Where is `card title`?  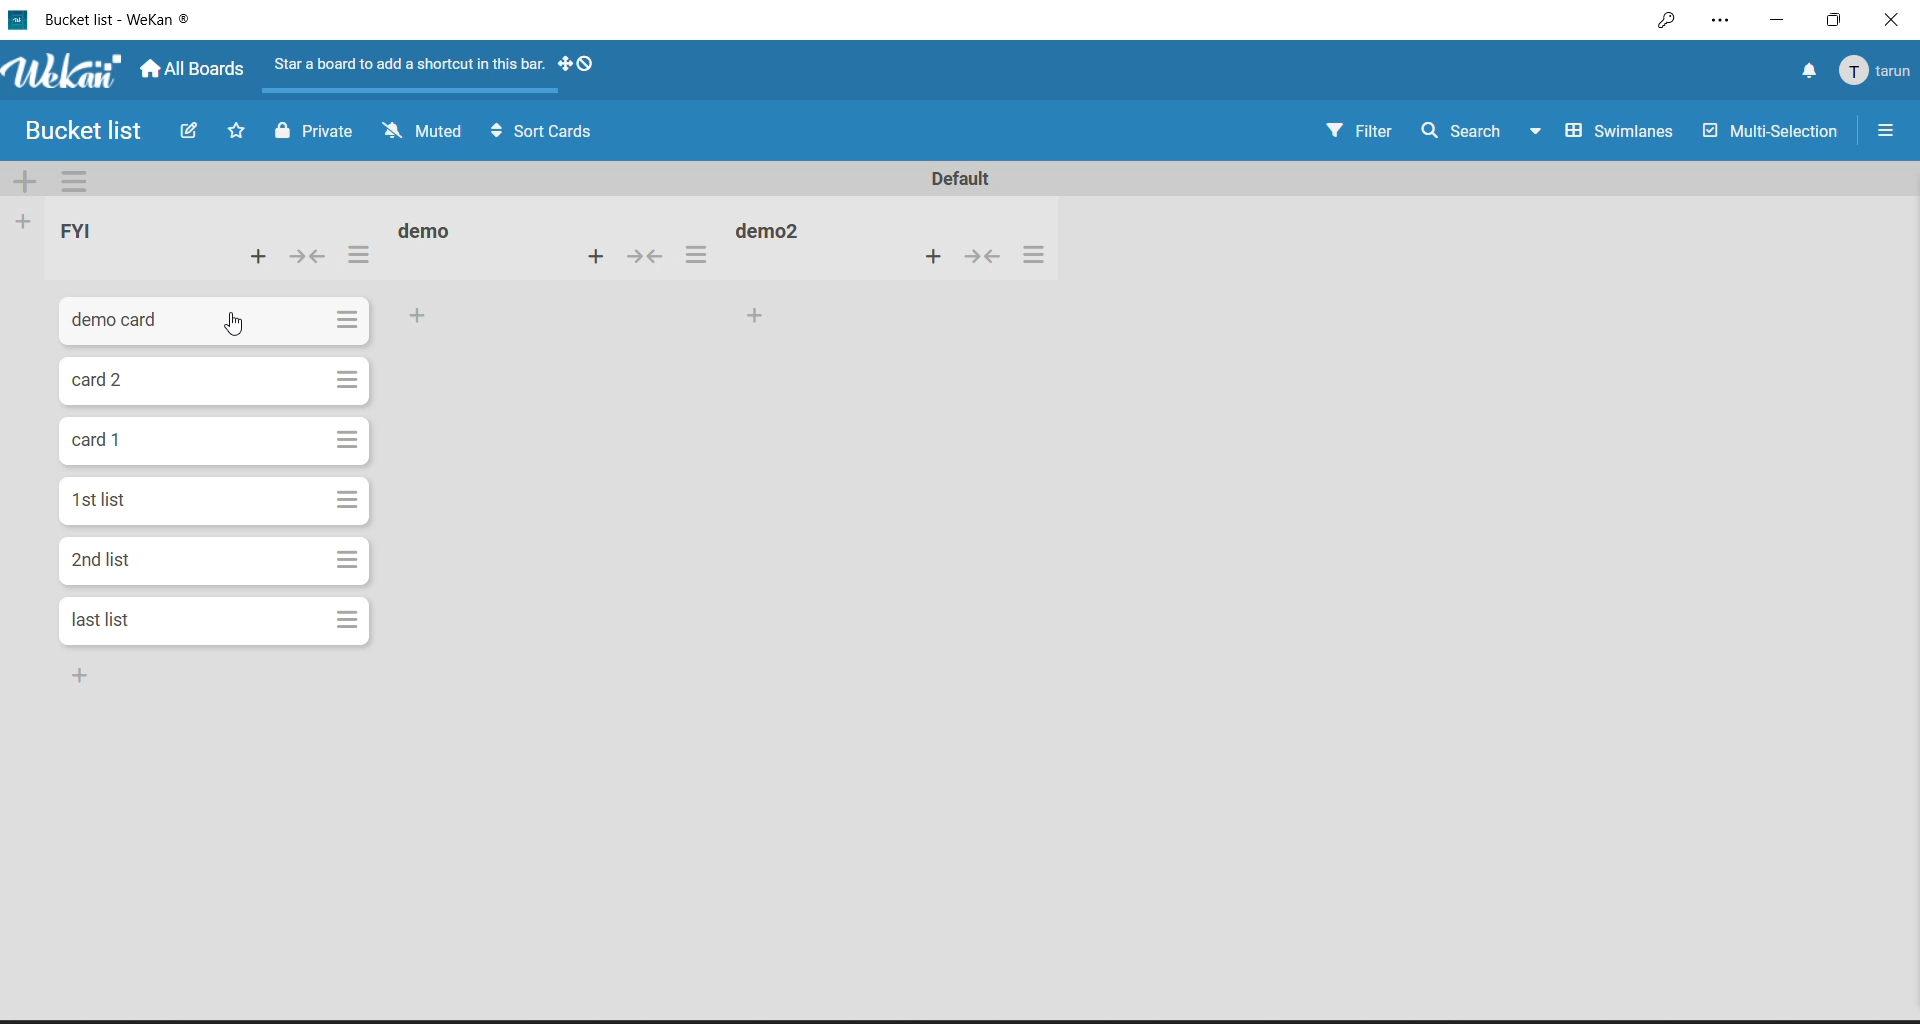
card title is located at coordinates (100, 383).